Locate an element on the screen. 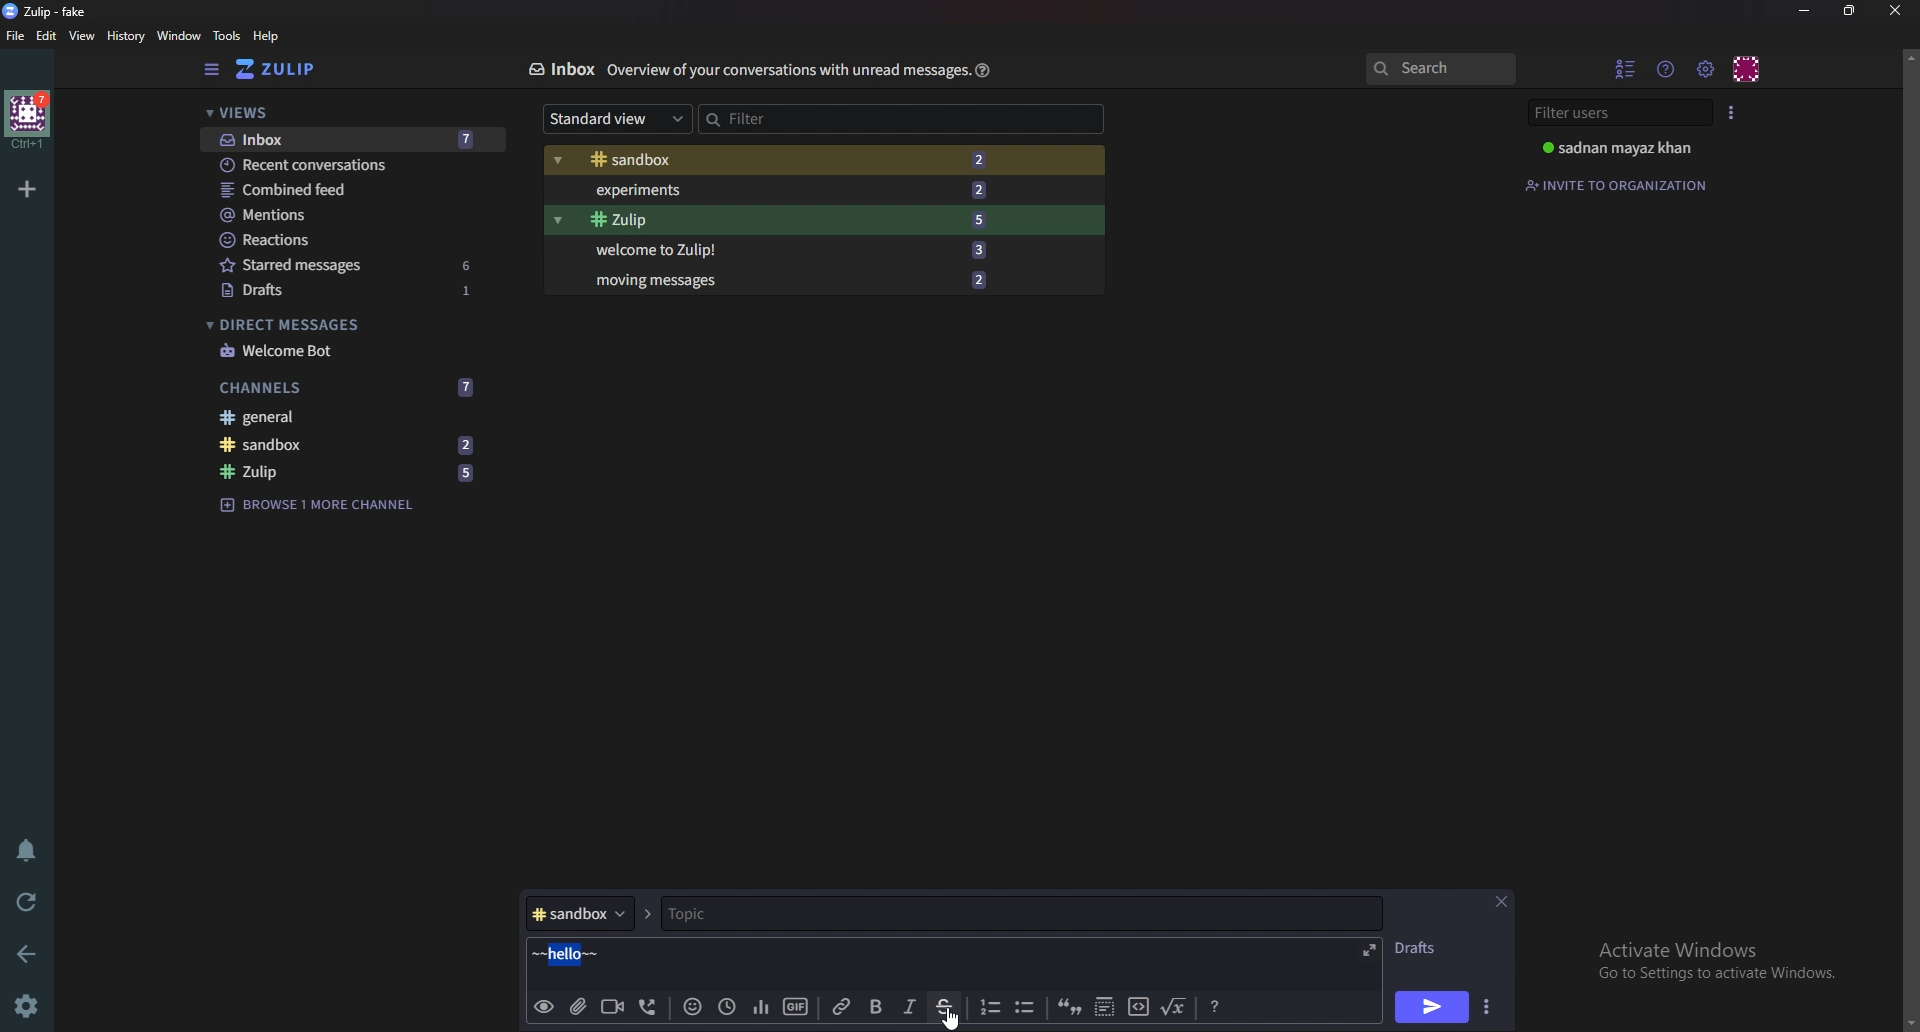 The width and height of the screenshot is (1920, 1032). Reactions is located at coordinates (342, 238).